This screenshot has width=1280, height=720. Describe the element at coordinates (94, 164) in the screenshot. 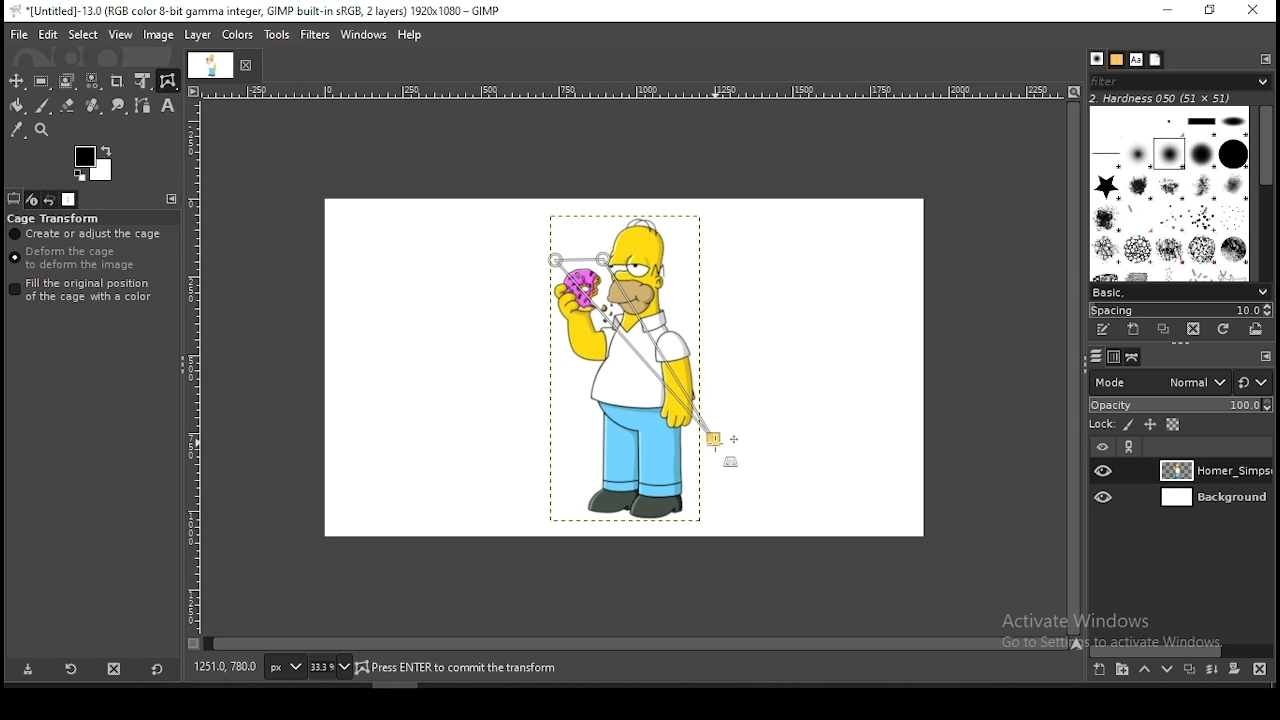

I see `colors` at that location.